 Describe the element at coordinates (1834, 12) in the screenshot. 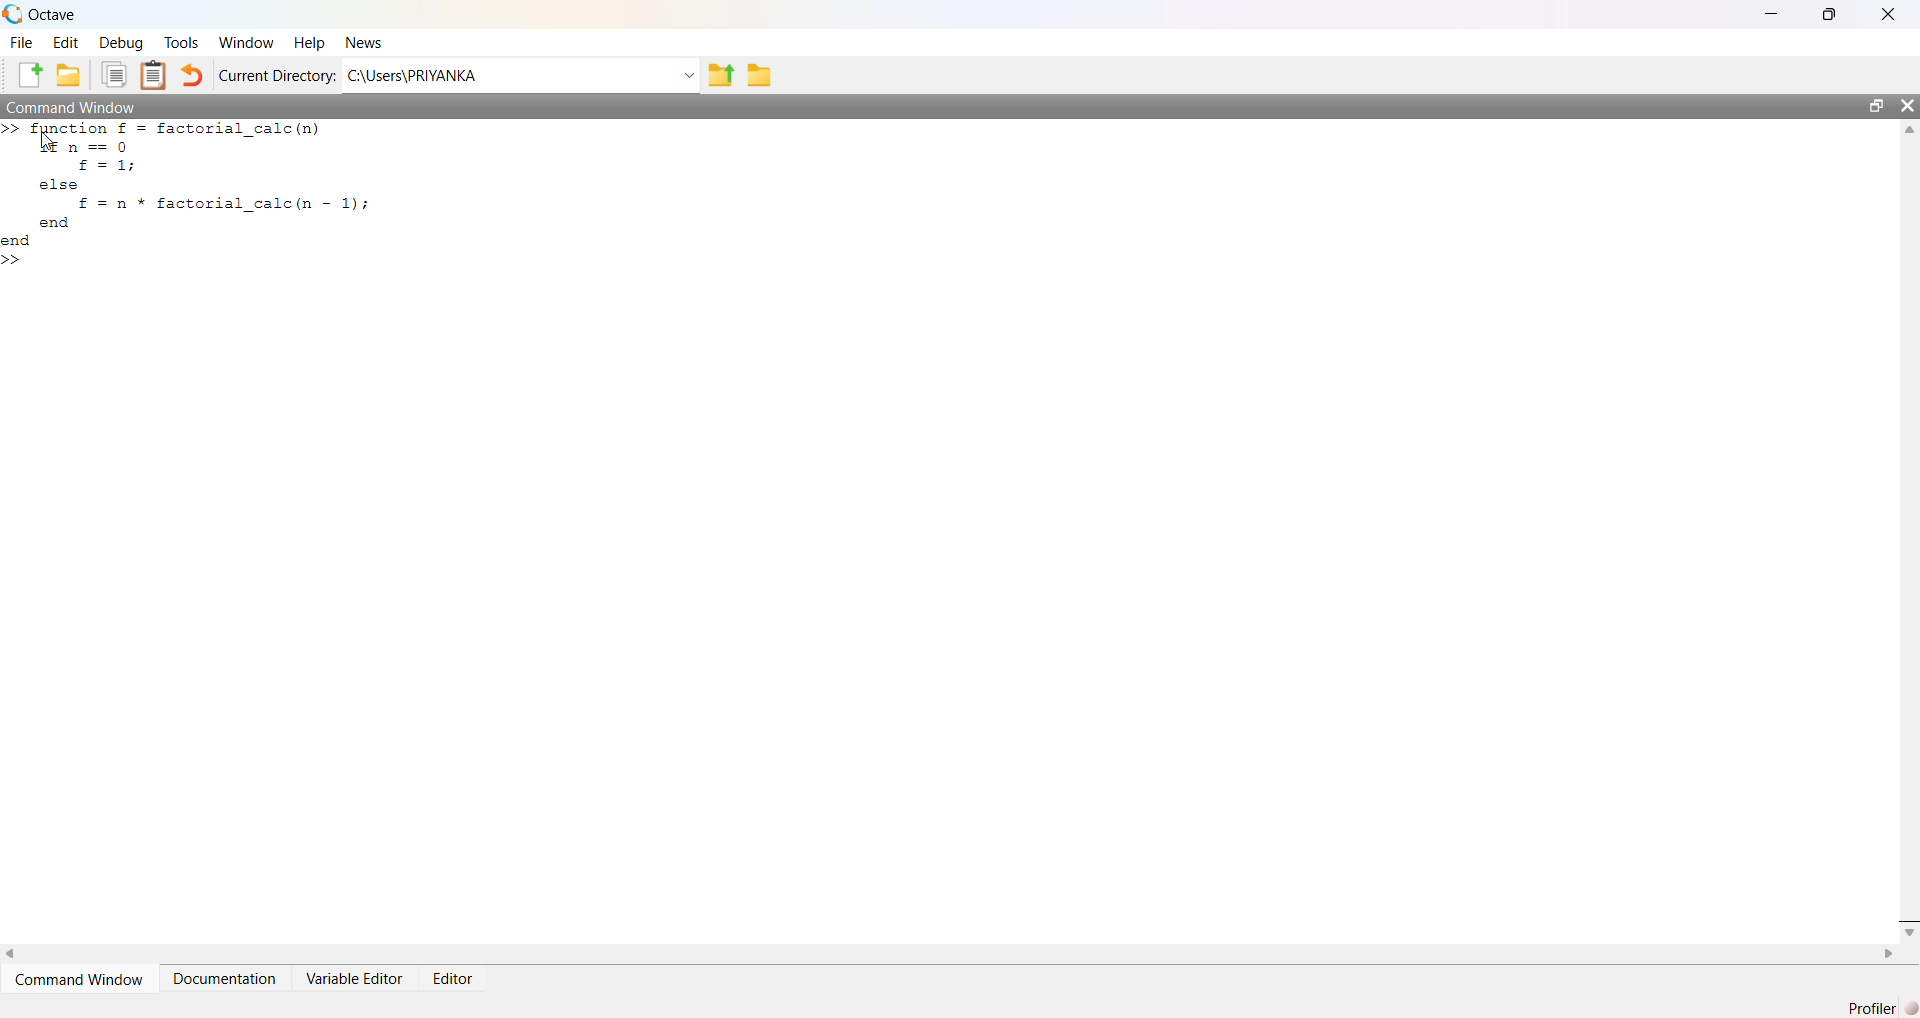

I see `maximise` at that location.